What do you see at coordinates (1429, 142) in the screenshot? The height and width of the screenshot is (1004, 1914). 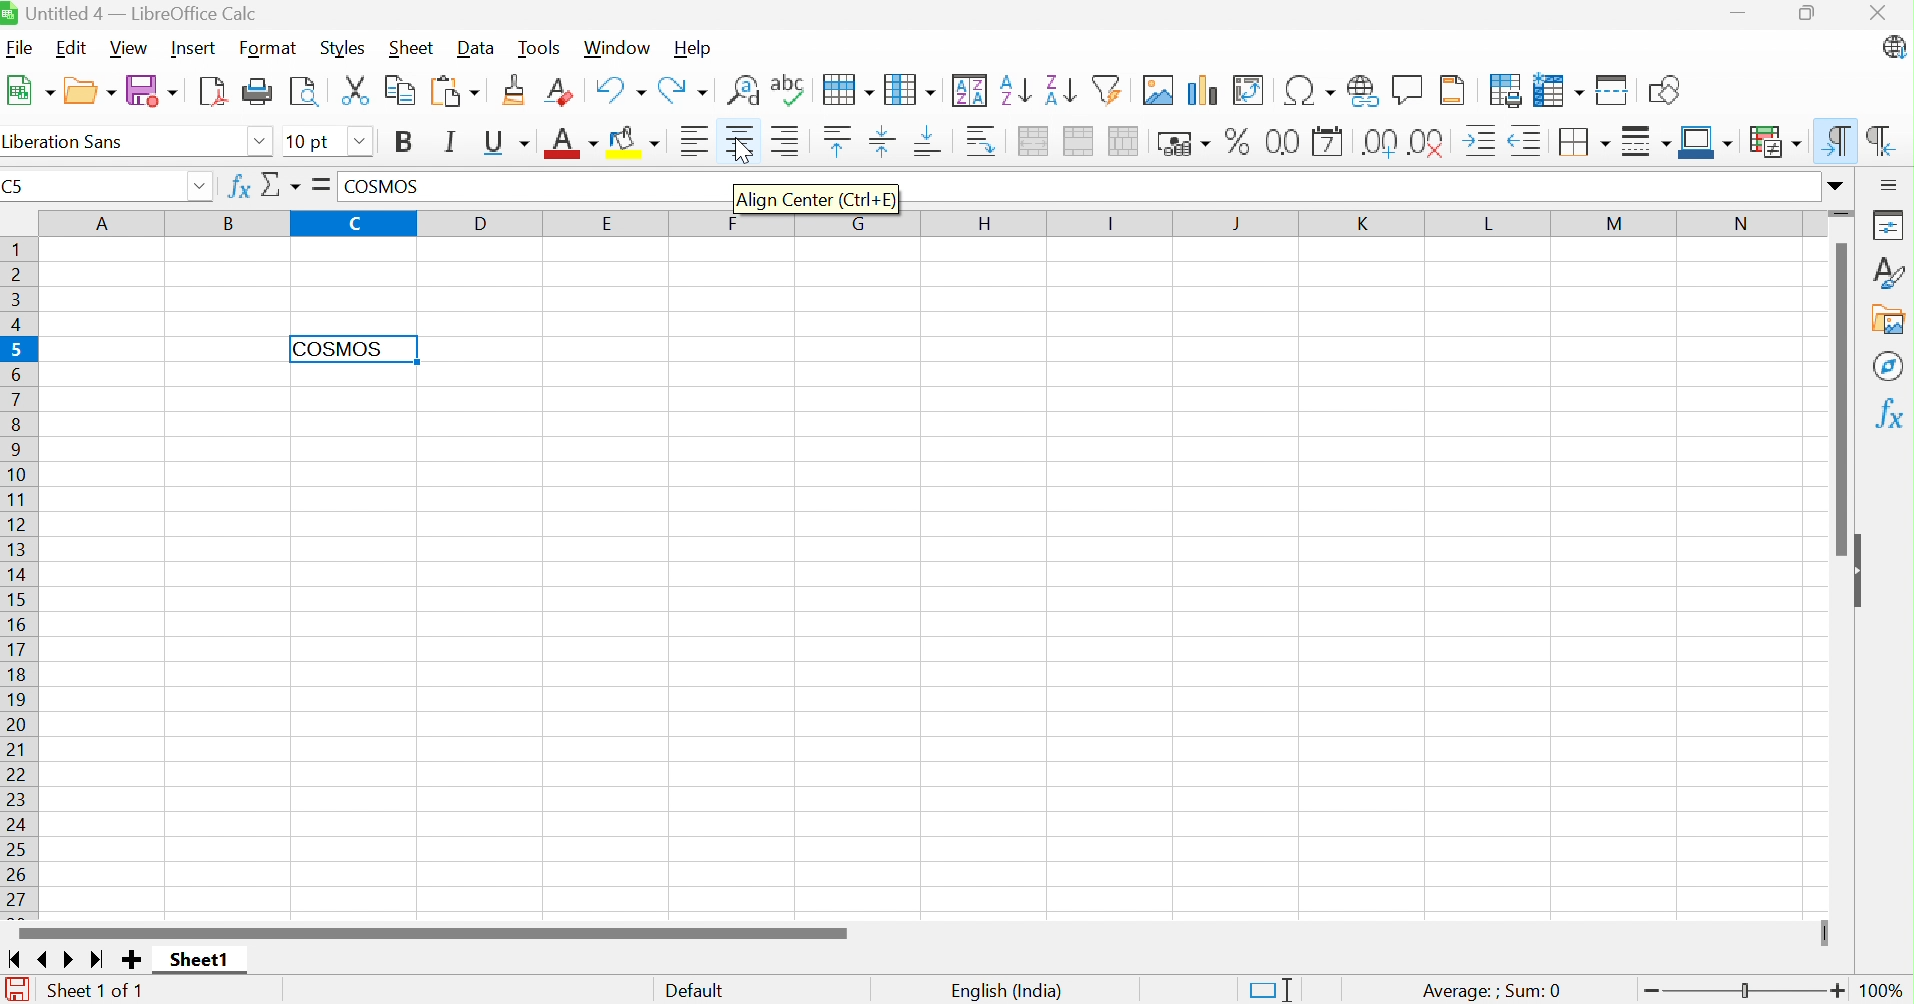 I see `Delete Decimal Place` at bounding box center [1429, 142].